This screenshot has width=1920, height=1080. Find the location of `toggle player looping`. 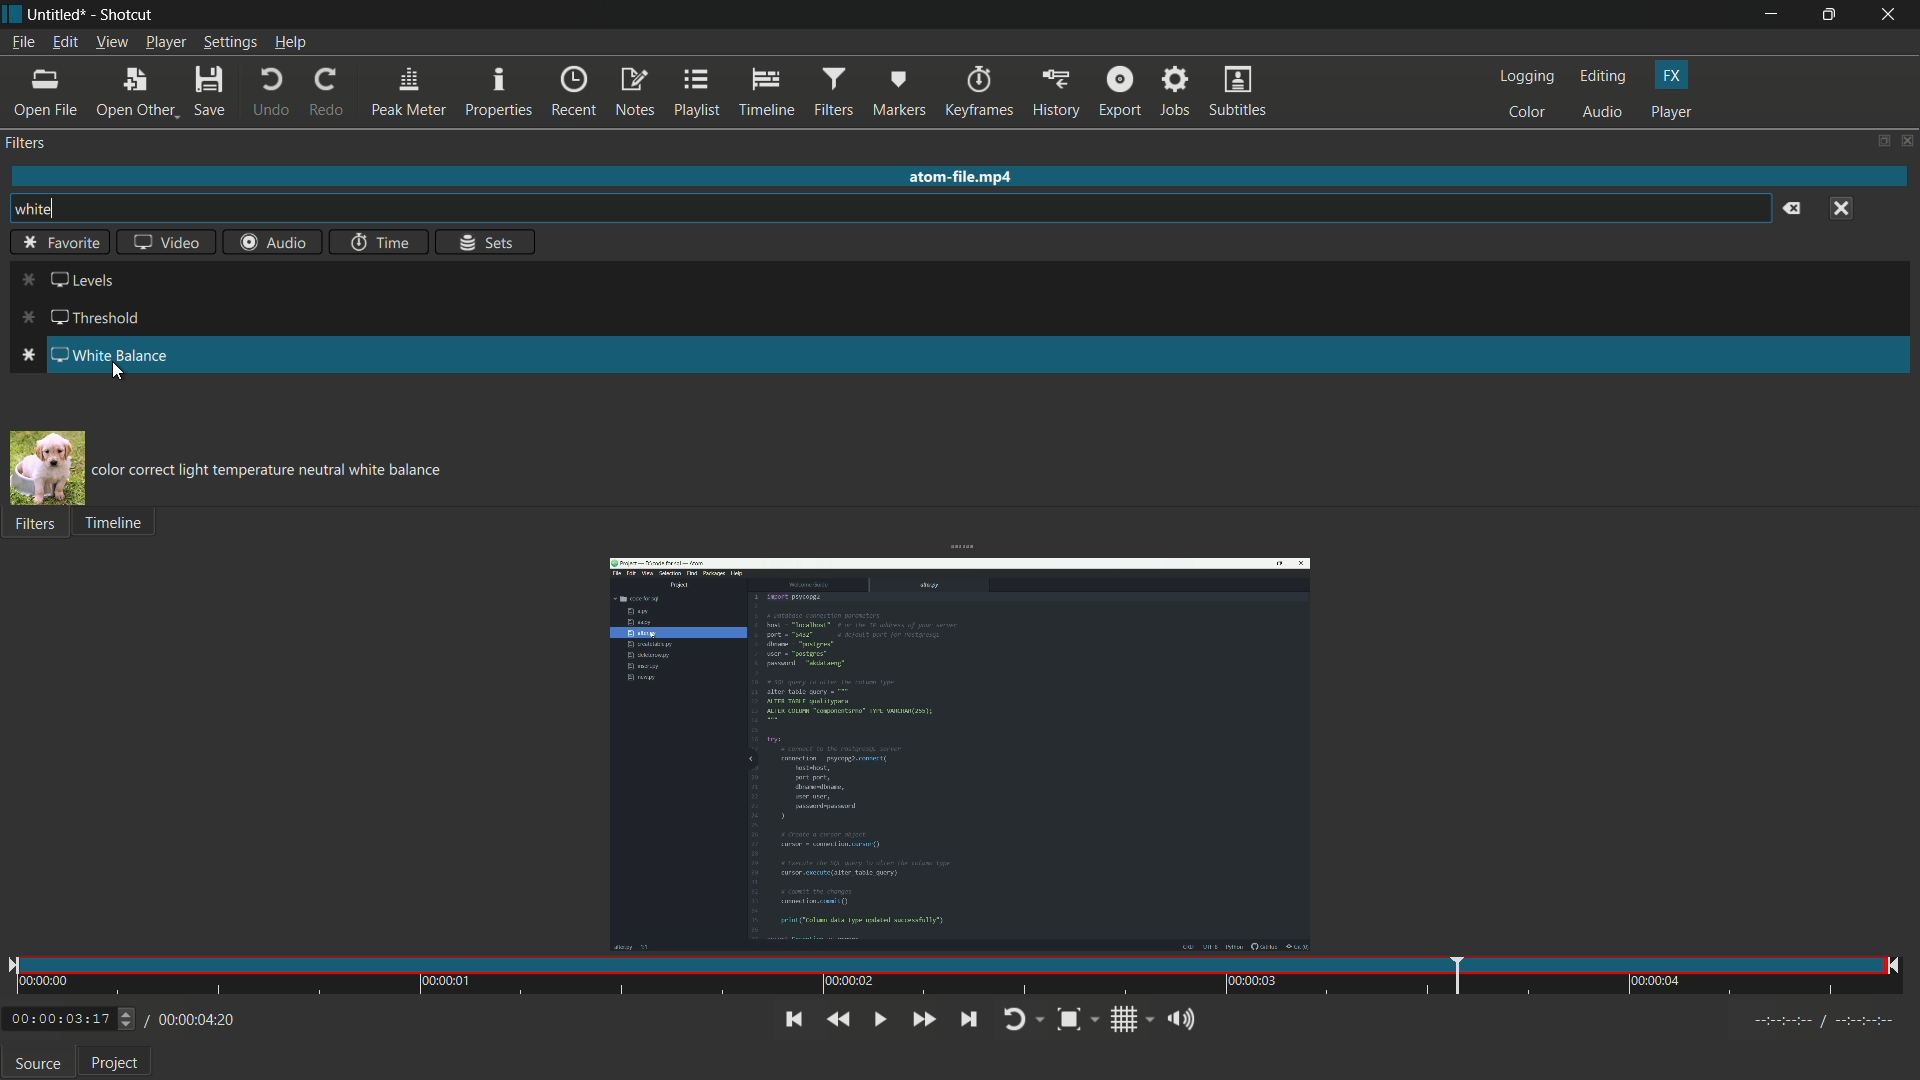

toggle player looping is located at coordinates (1024, 1020).